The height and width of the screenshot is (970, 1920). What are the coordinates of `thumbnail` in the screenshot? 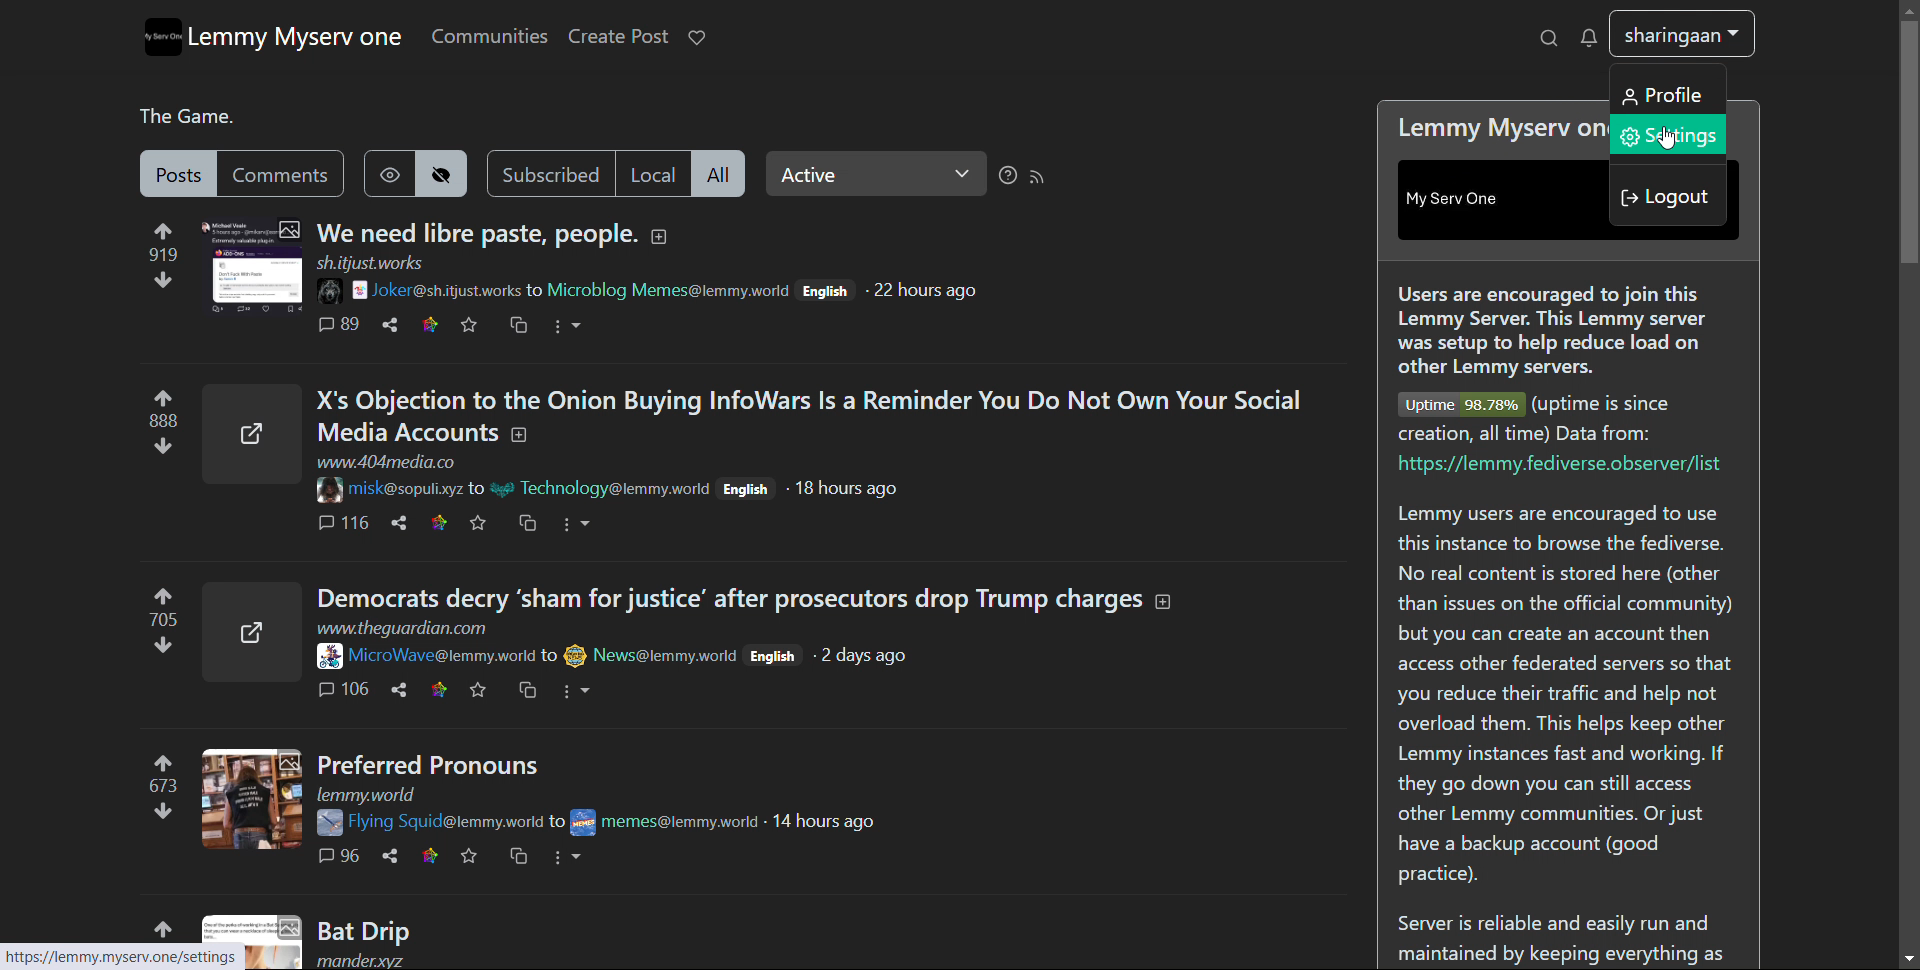 It's located at (251, 802).